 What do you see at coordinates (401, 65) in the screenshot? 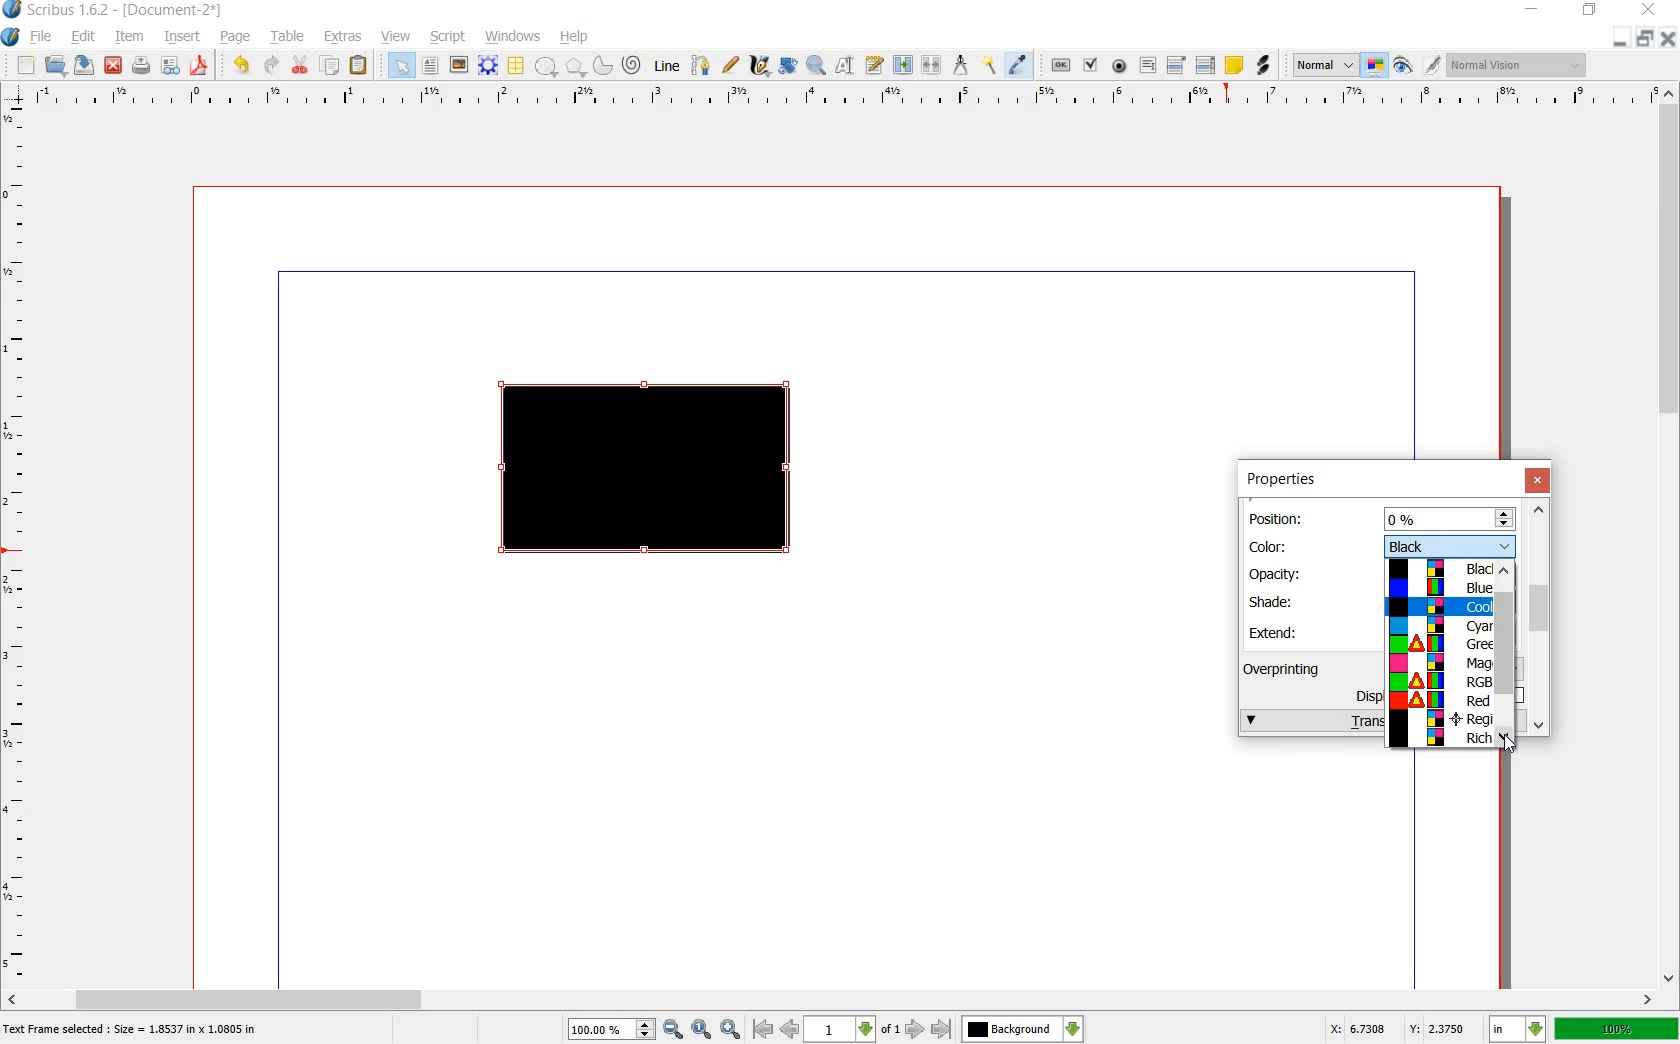
I see `select item` at bounding box center [401, 65].